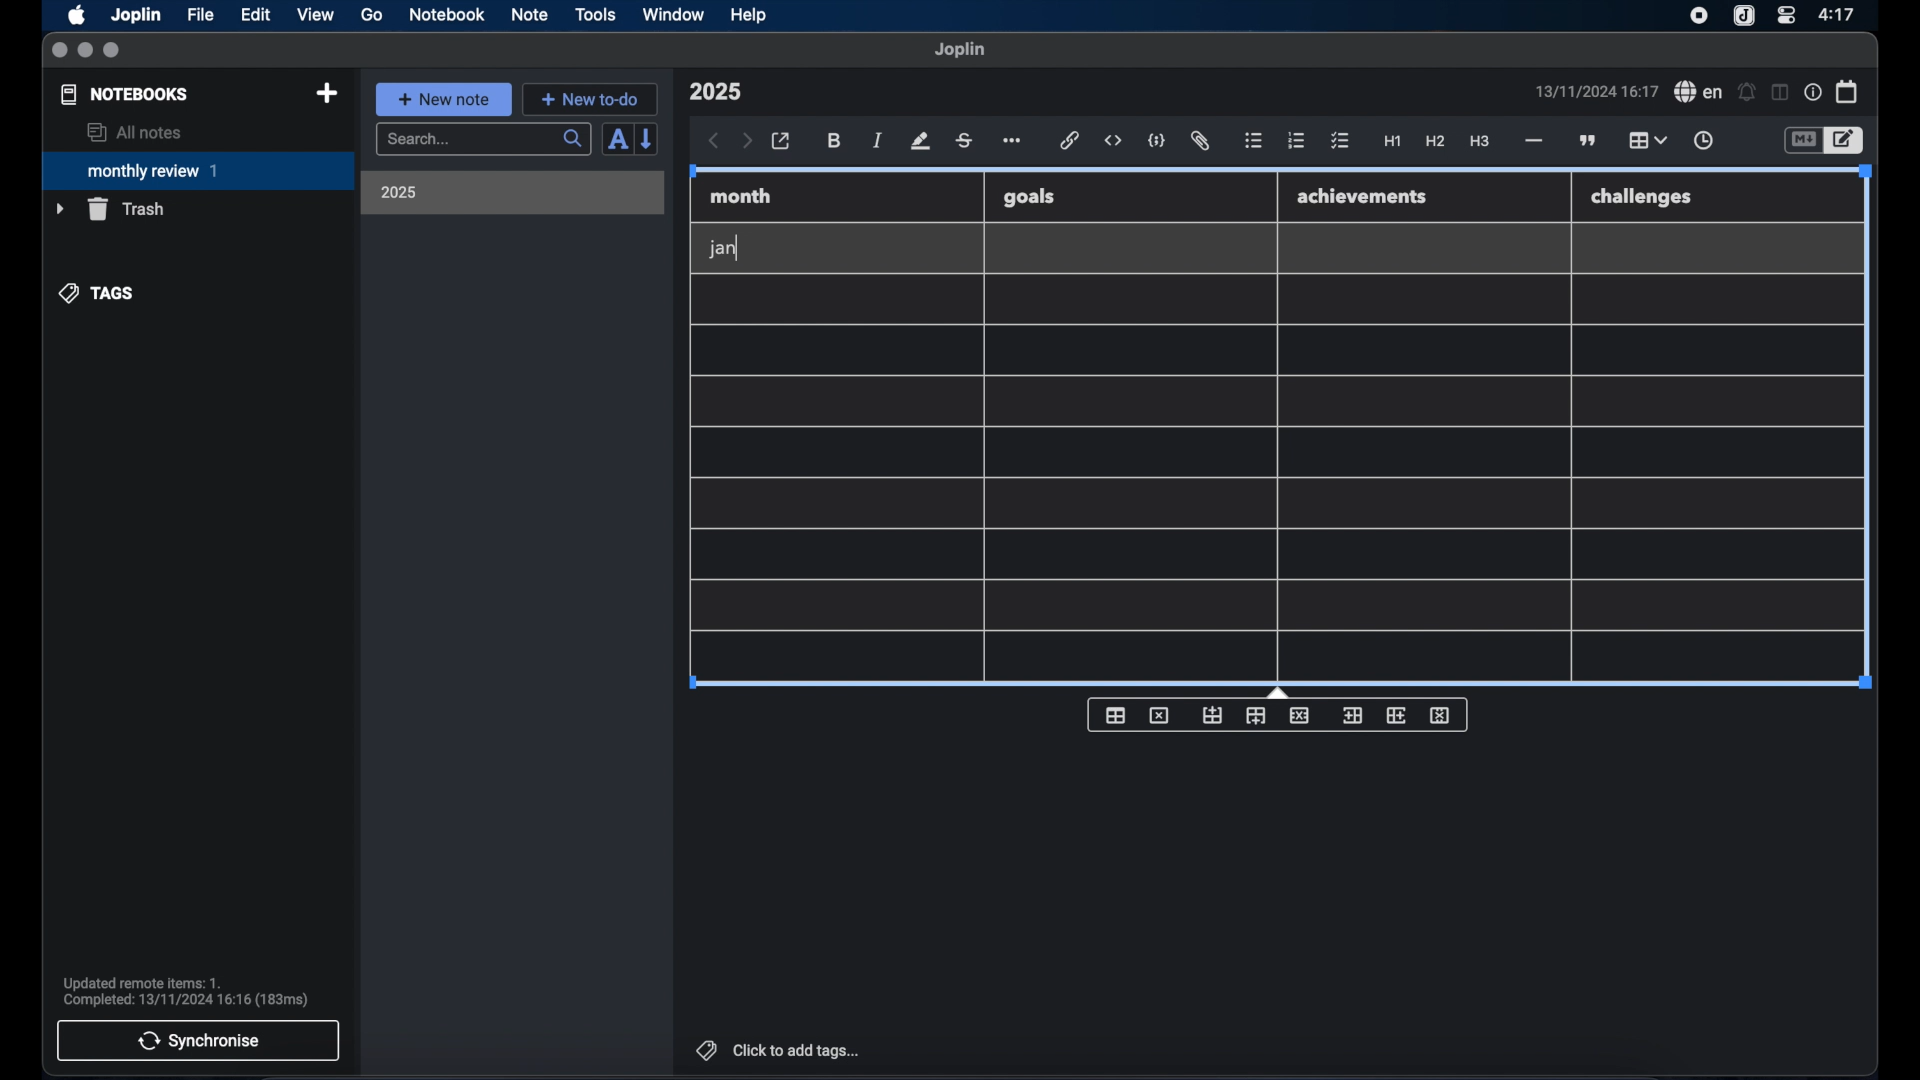 This screenshot has height=1080, width=1920. I want to click on delete table, so click(1159, 716).